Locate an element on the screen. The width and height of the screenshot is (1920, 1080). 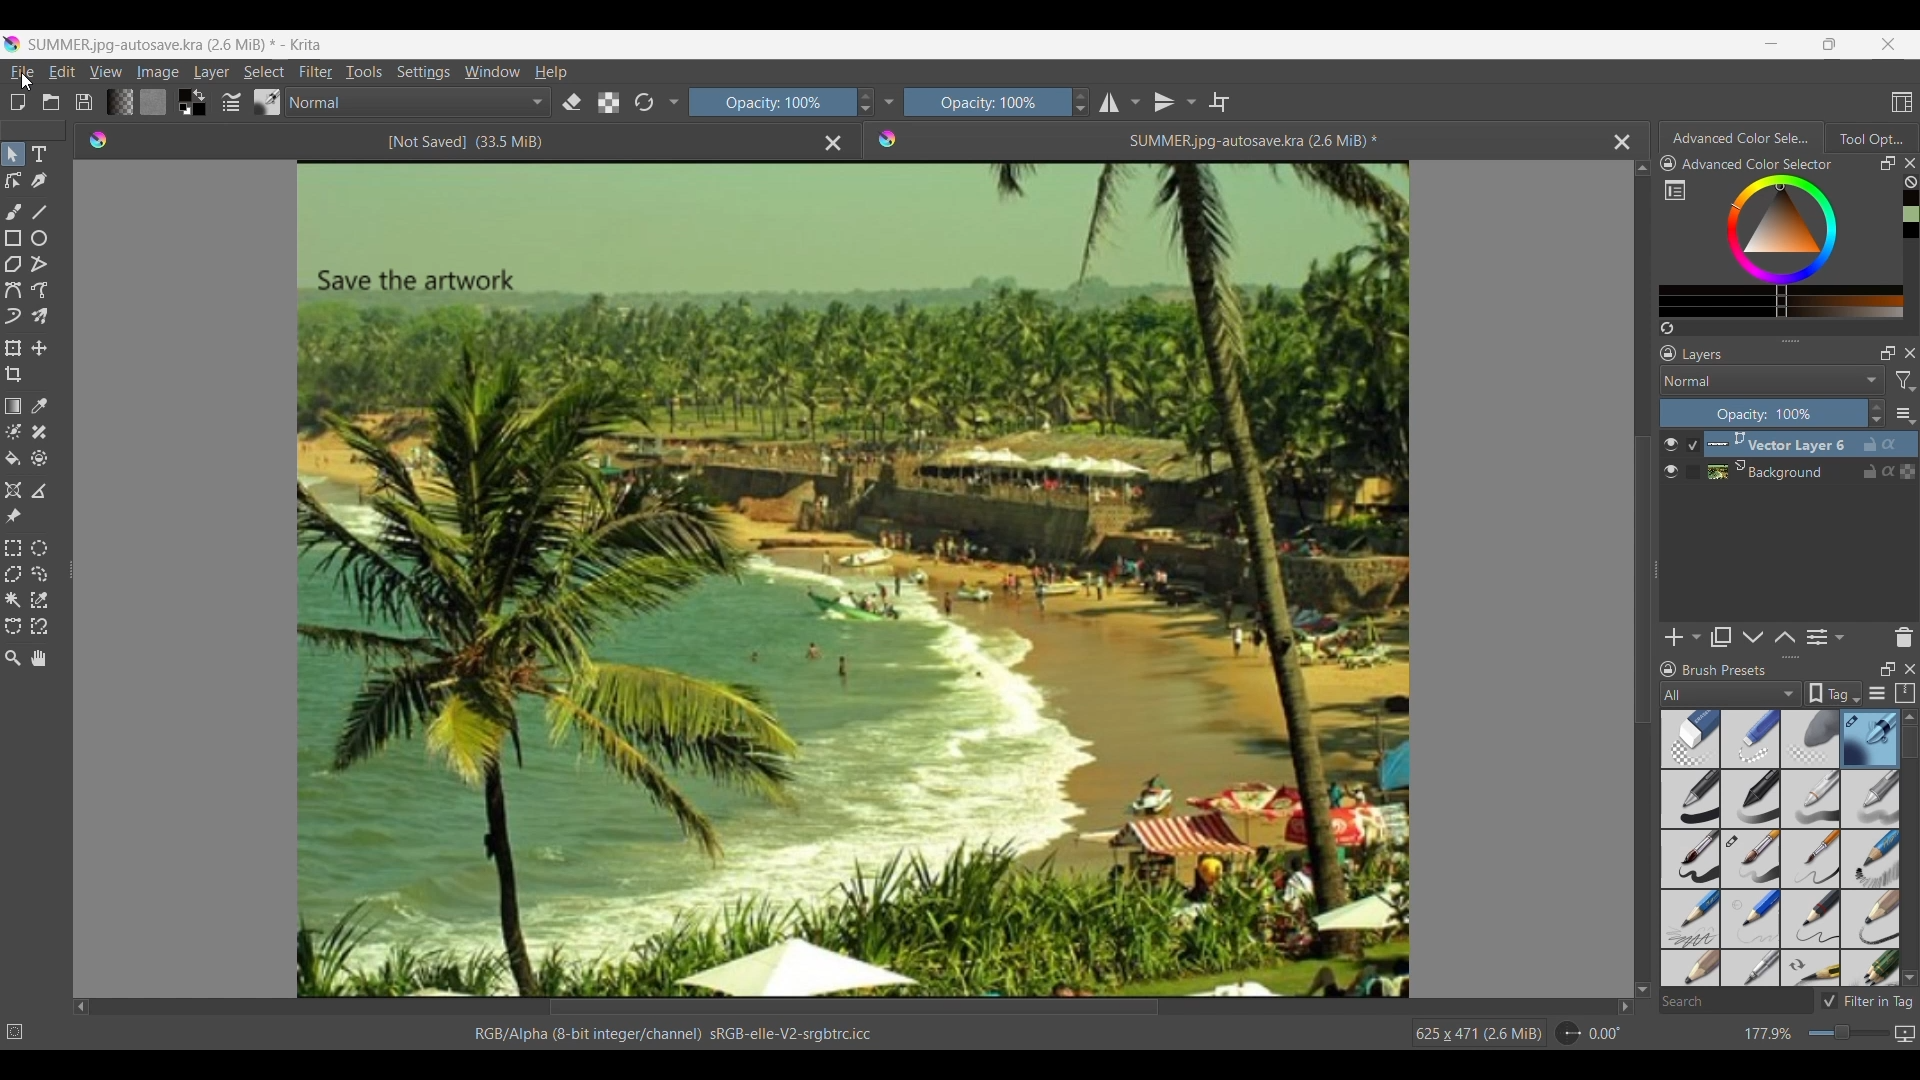
Show/Hide more tools in the tool bar is located at coordinates (888, 103).